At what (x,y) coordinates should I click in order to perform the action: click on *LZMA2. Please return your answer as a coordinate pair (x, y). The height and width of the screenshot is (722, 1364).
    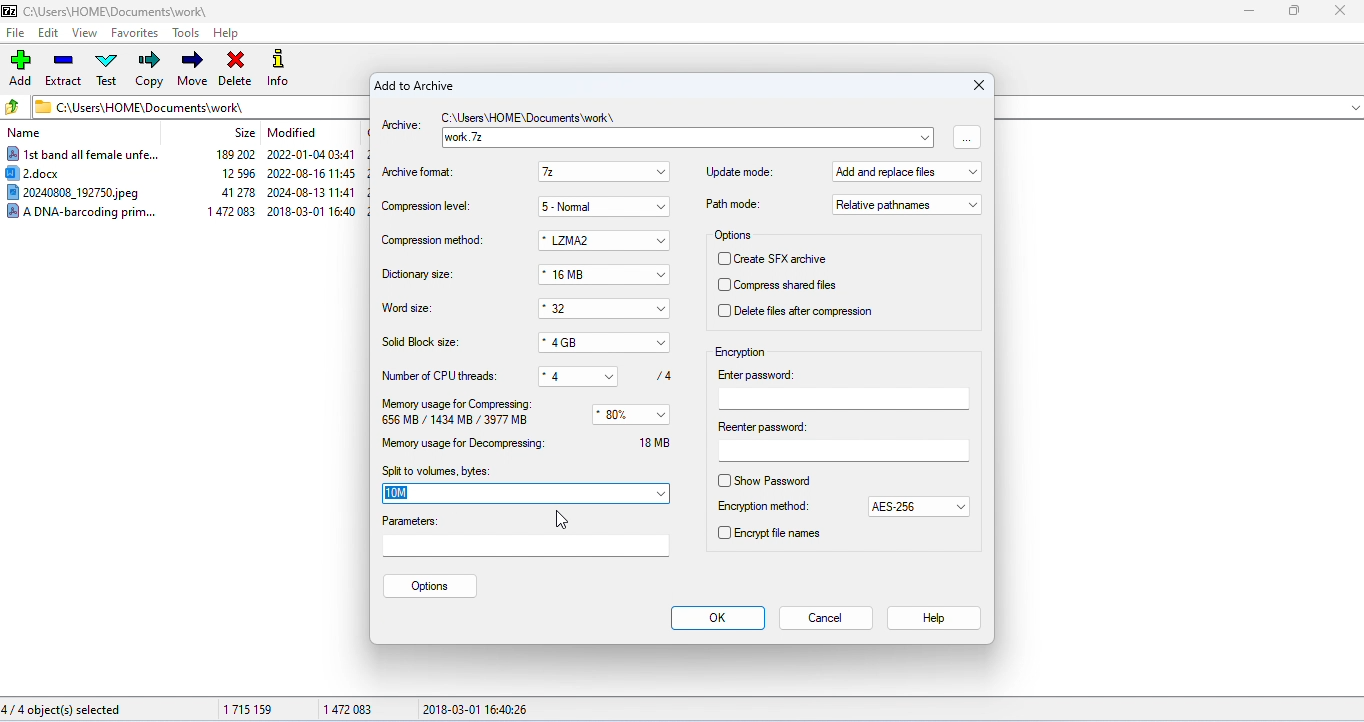
    Looking at the image, I should click on (588, 241).